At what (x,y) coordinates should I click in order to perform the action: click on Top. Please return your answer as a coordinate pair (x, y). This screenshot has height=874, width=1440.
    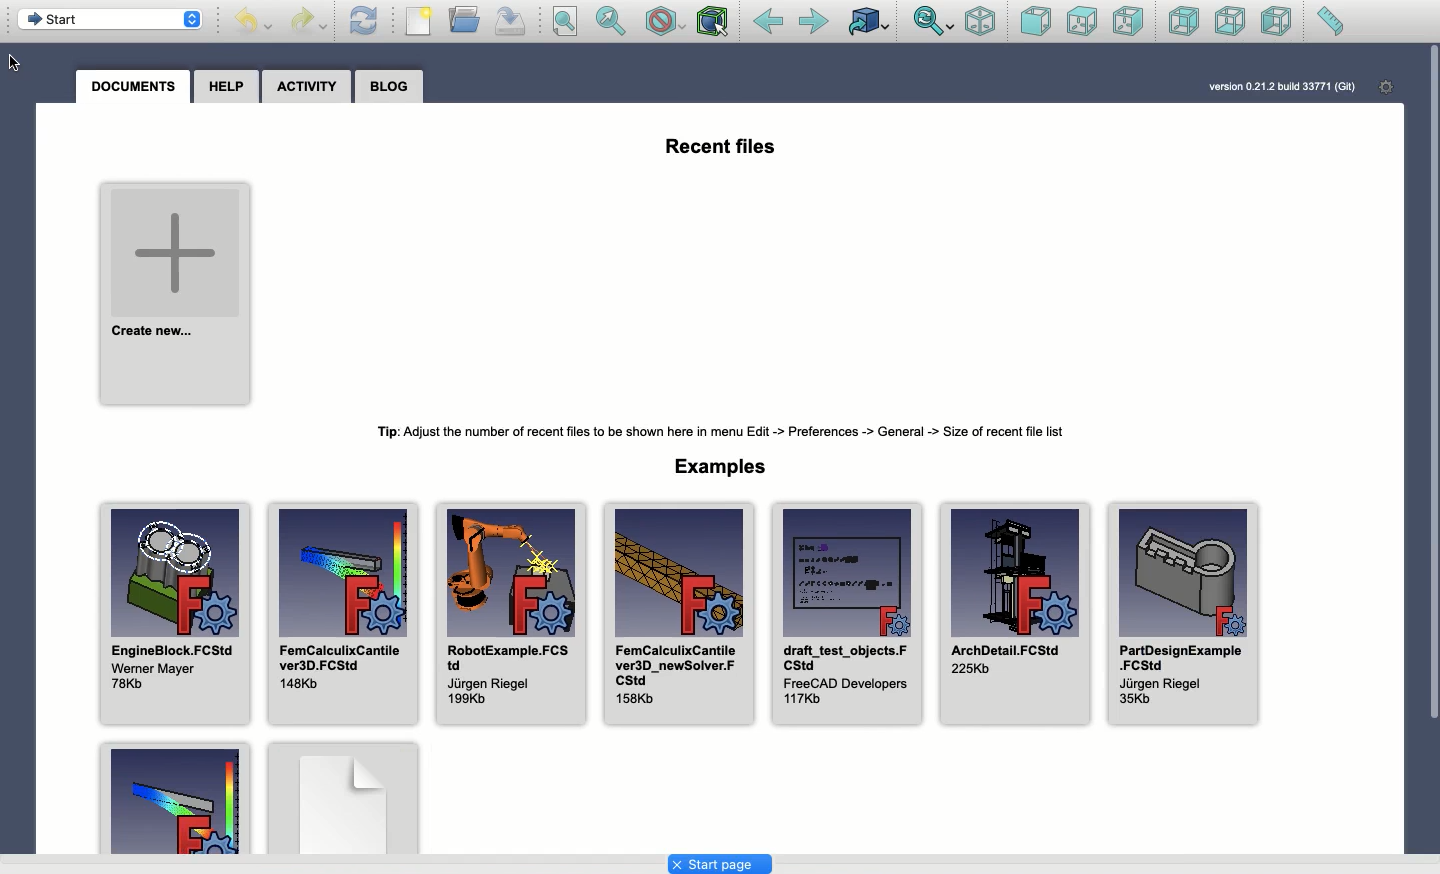
    Looking at the image, I should click on (1083, 20).